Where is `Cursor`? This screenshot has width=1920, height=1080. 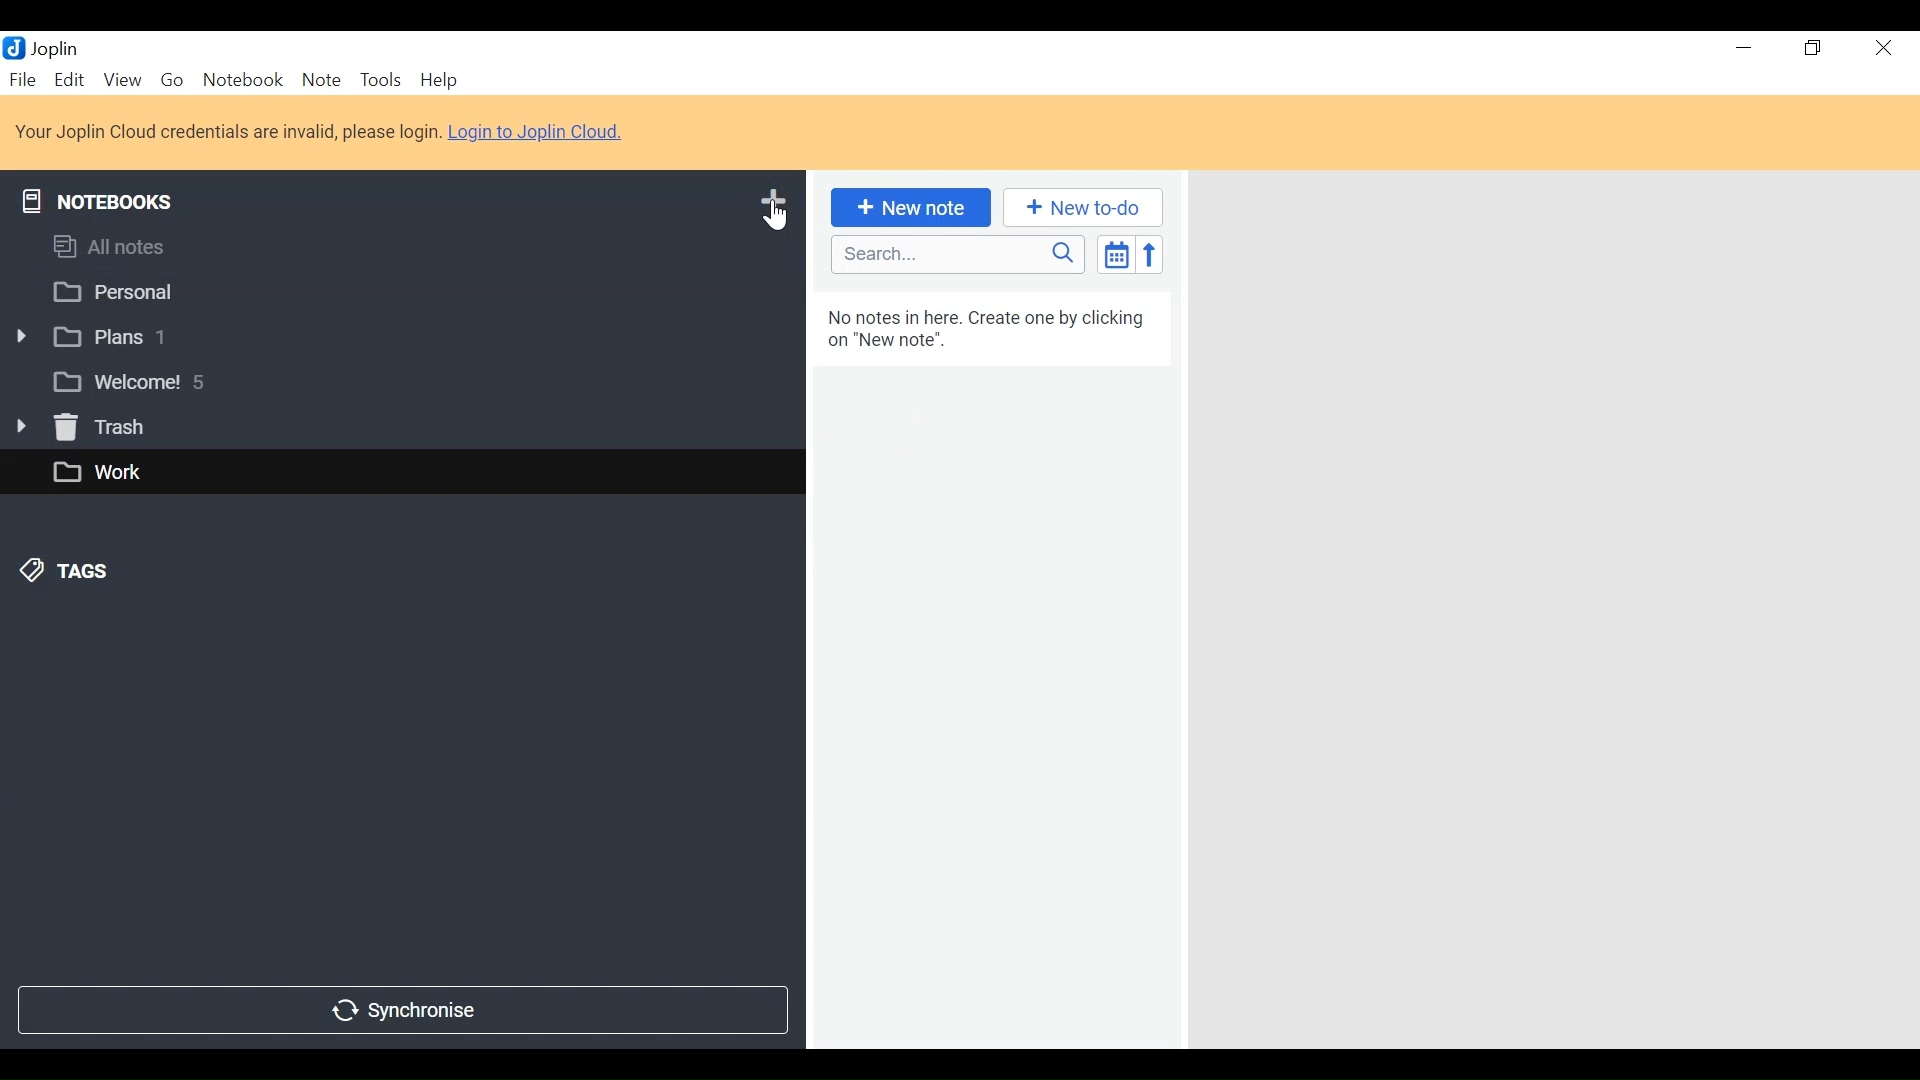 Cursor is located at coordinates (768, 215).